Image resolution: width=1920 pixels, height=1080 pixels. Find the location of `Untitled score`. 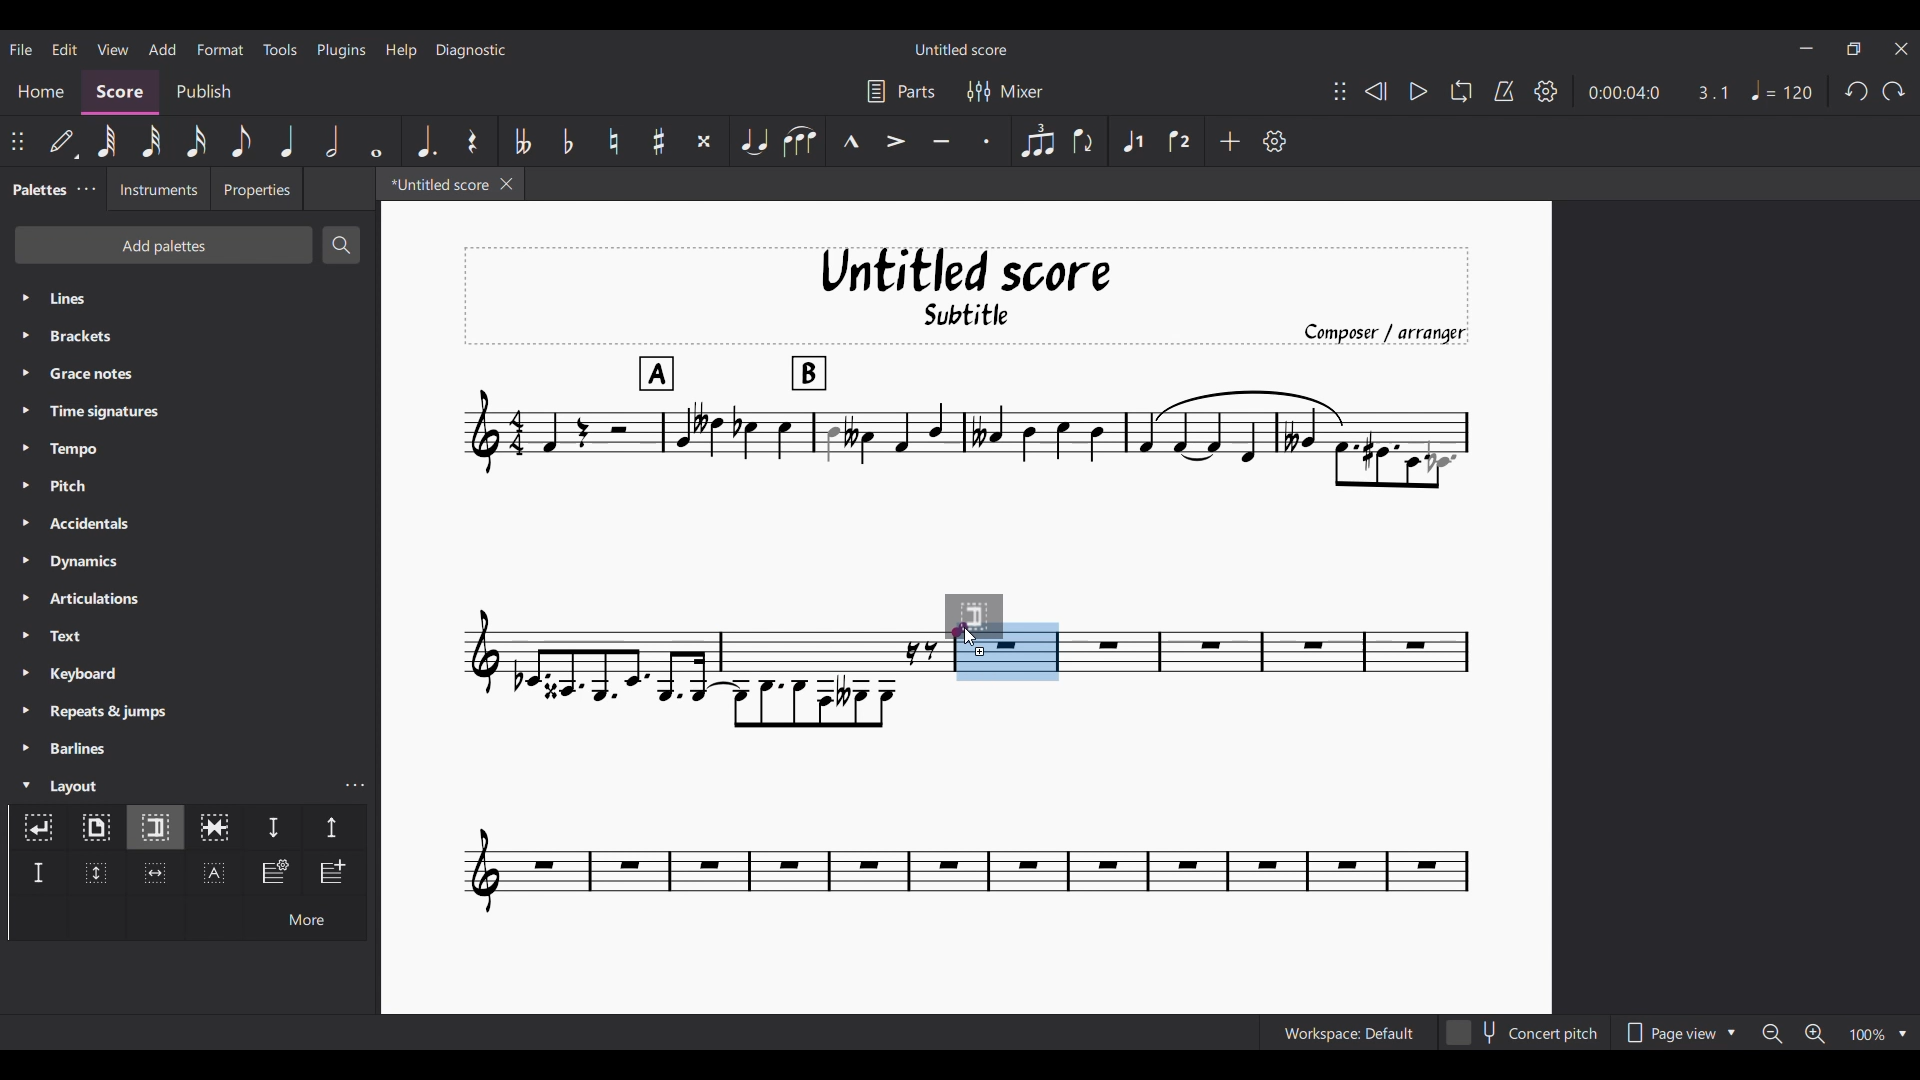

Untitled score is located at coordinates (961, 50).